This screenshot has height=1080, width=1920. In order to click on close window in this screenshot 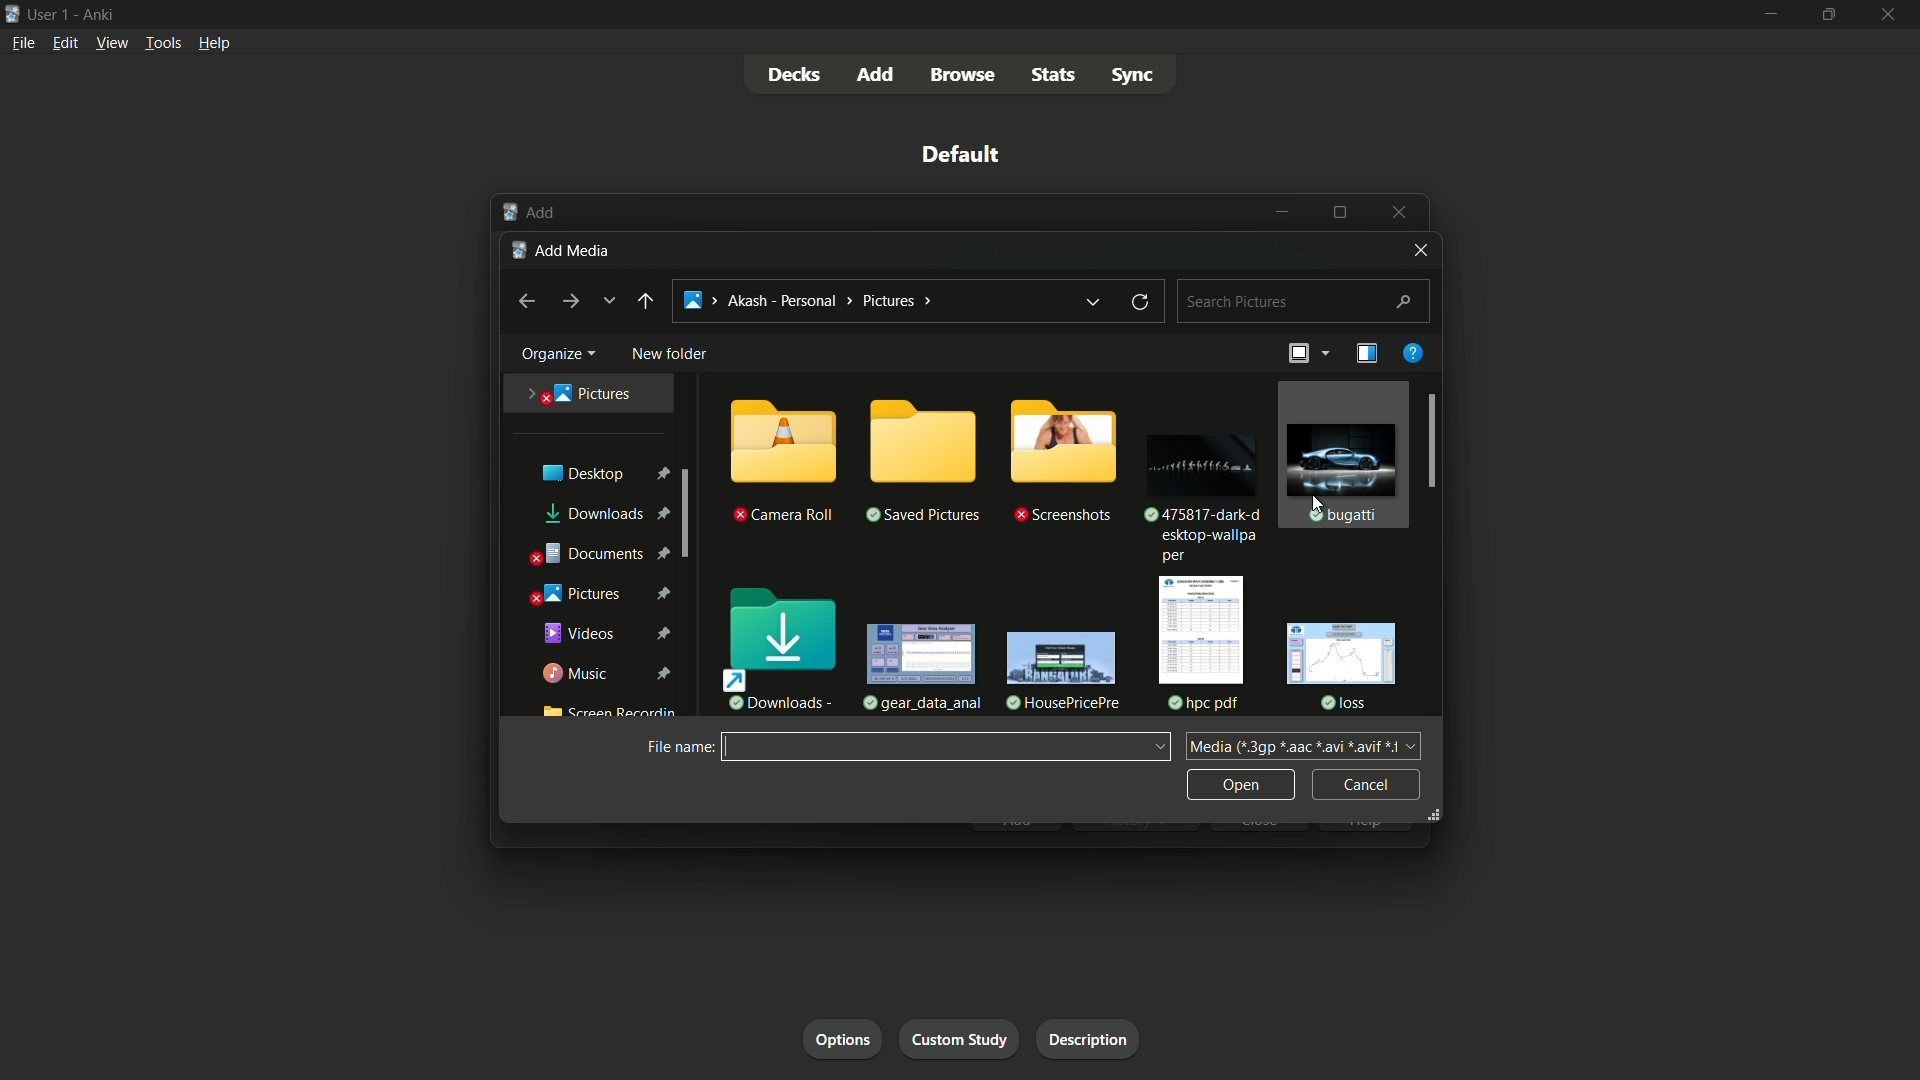, I will do `click(1419, 251)`.